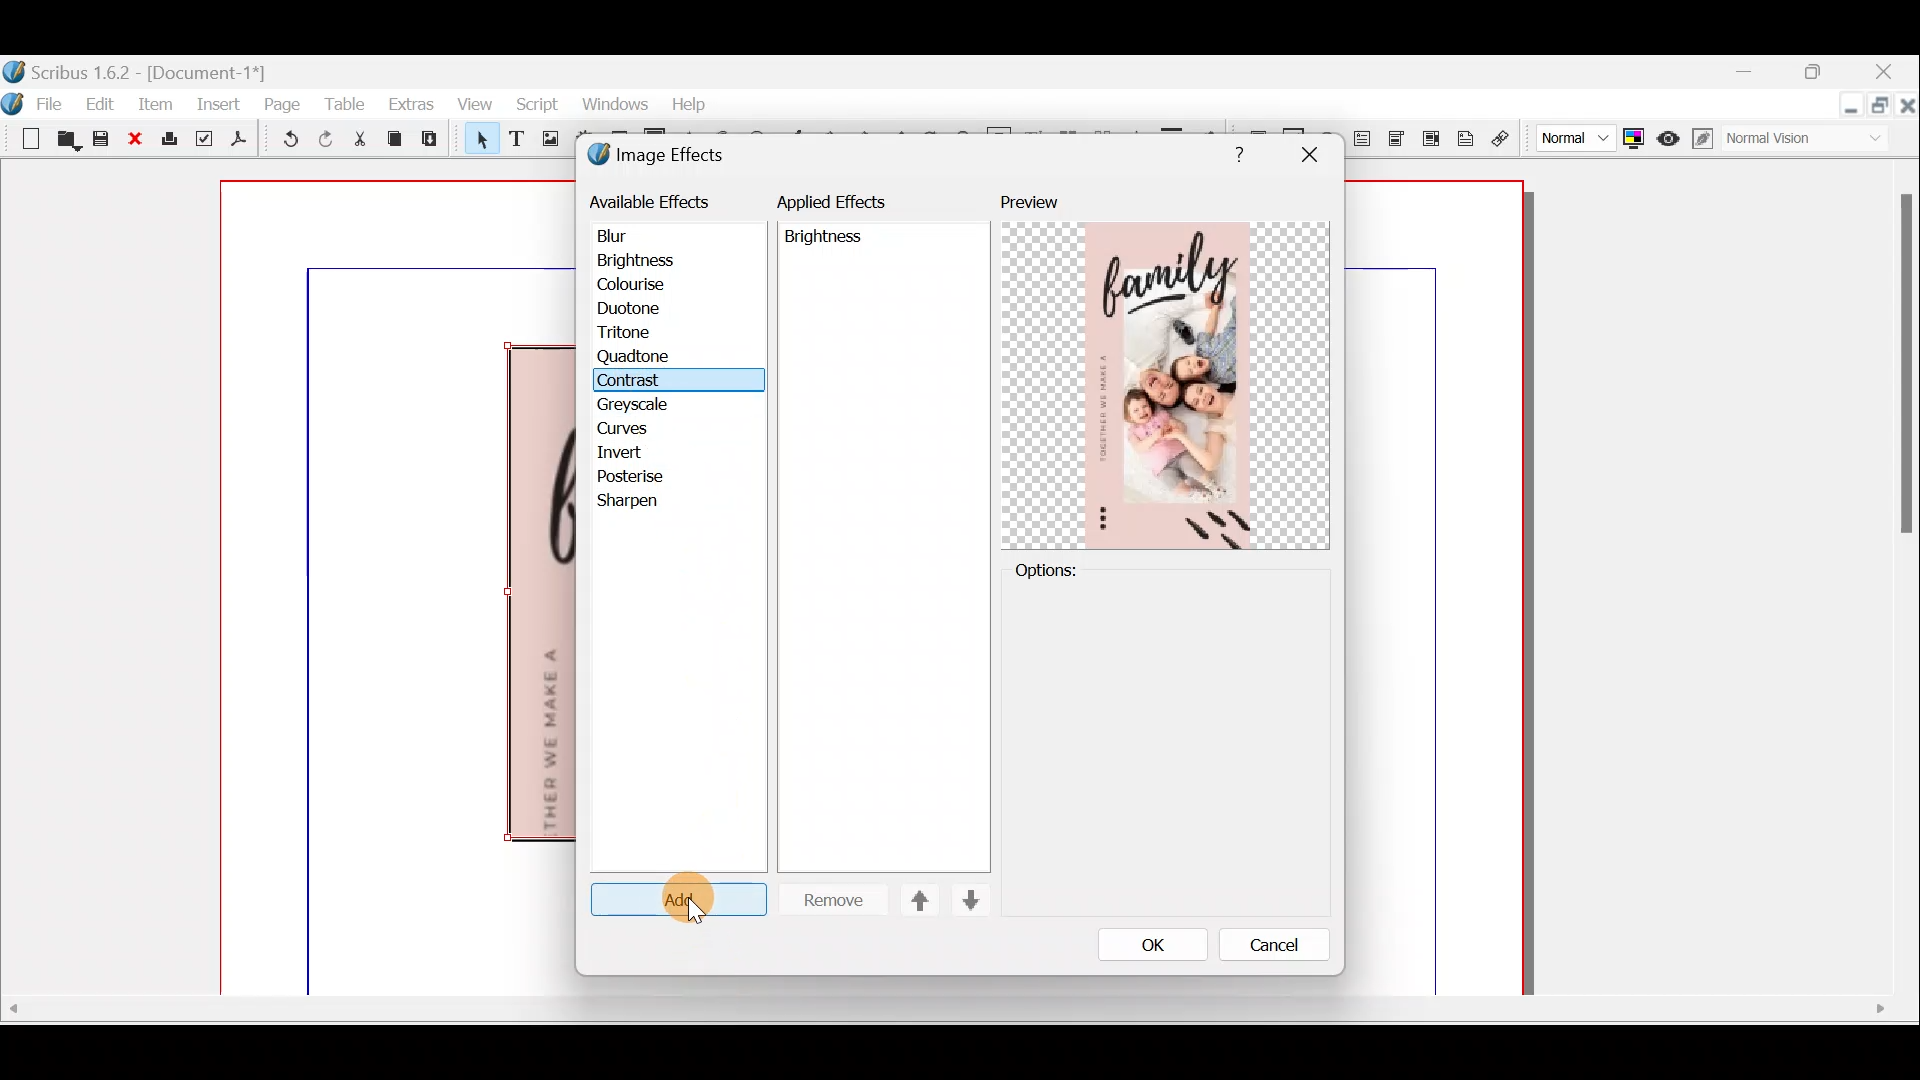  I want to click on Link annotation, so click(1503, 139).